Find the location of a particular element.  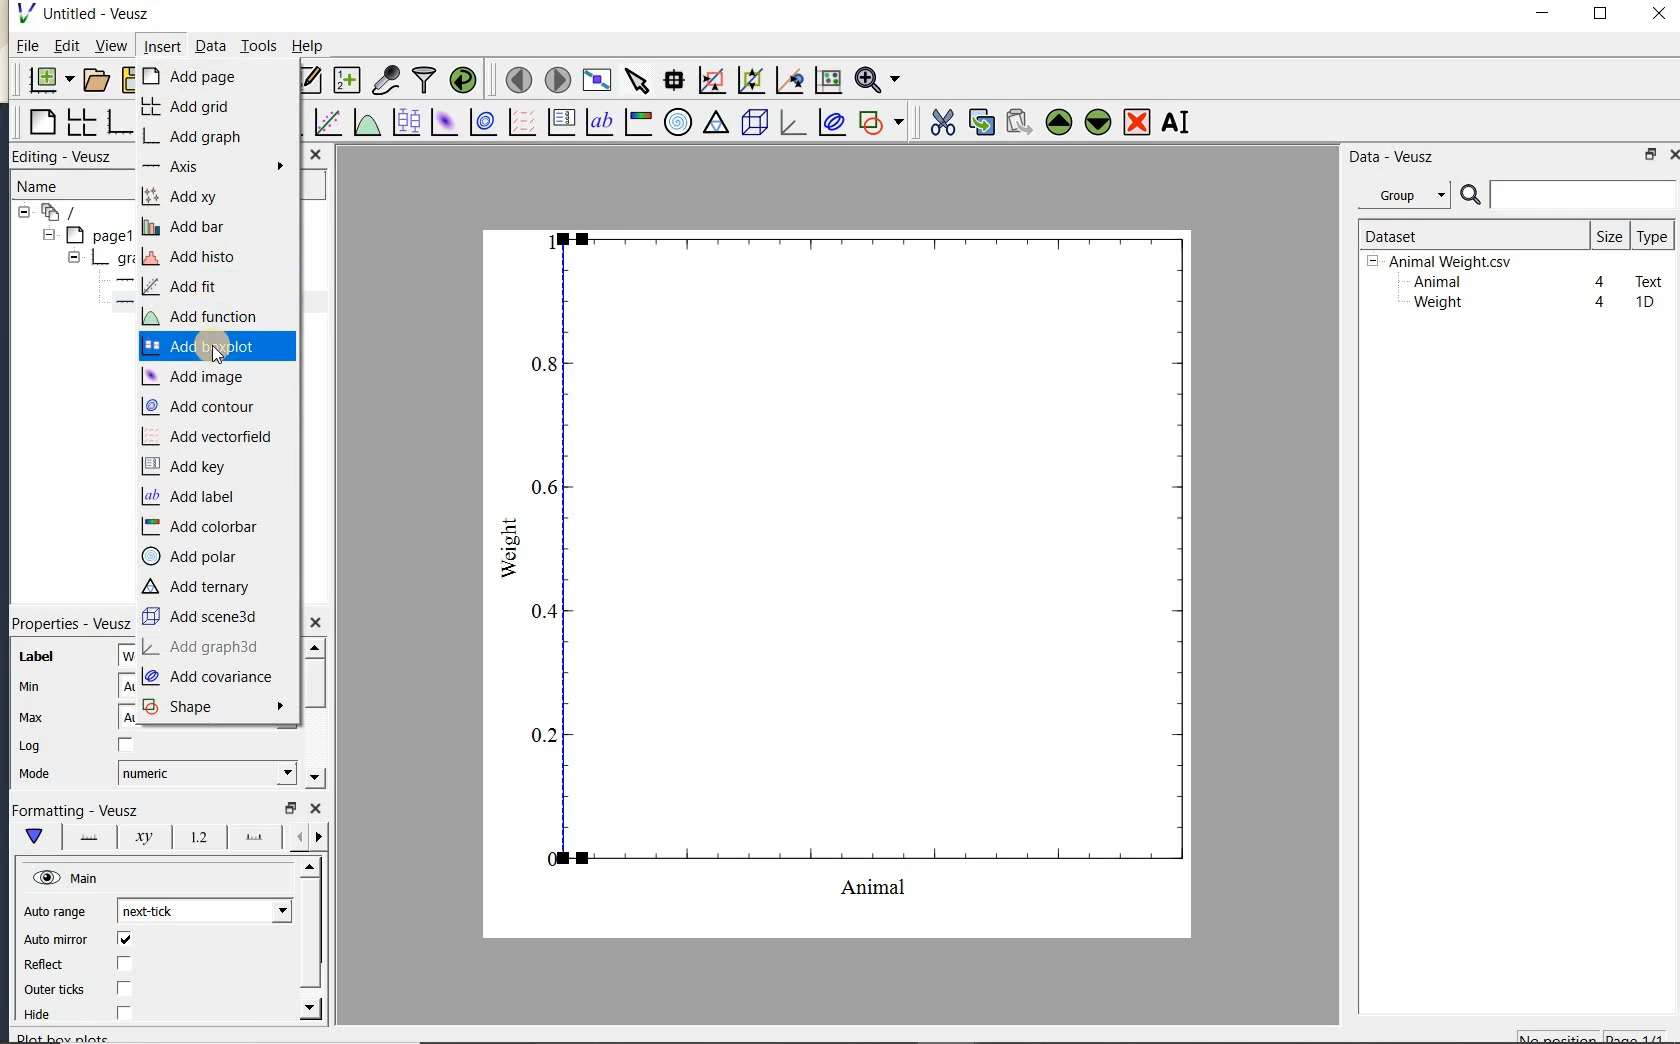

add graph is located at coordinates (200, 138).